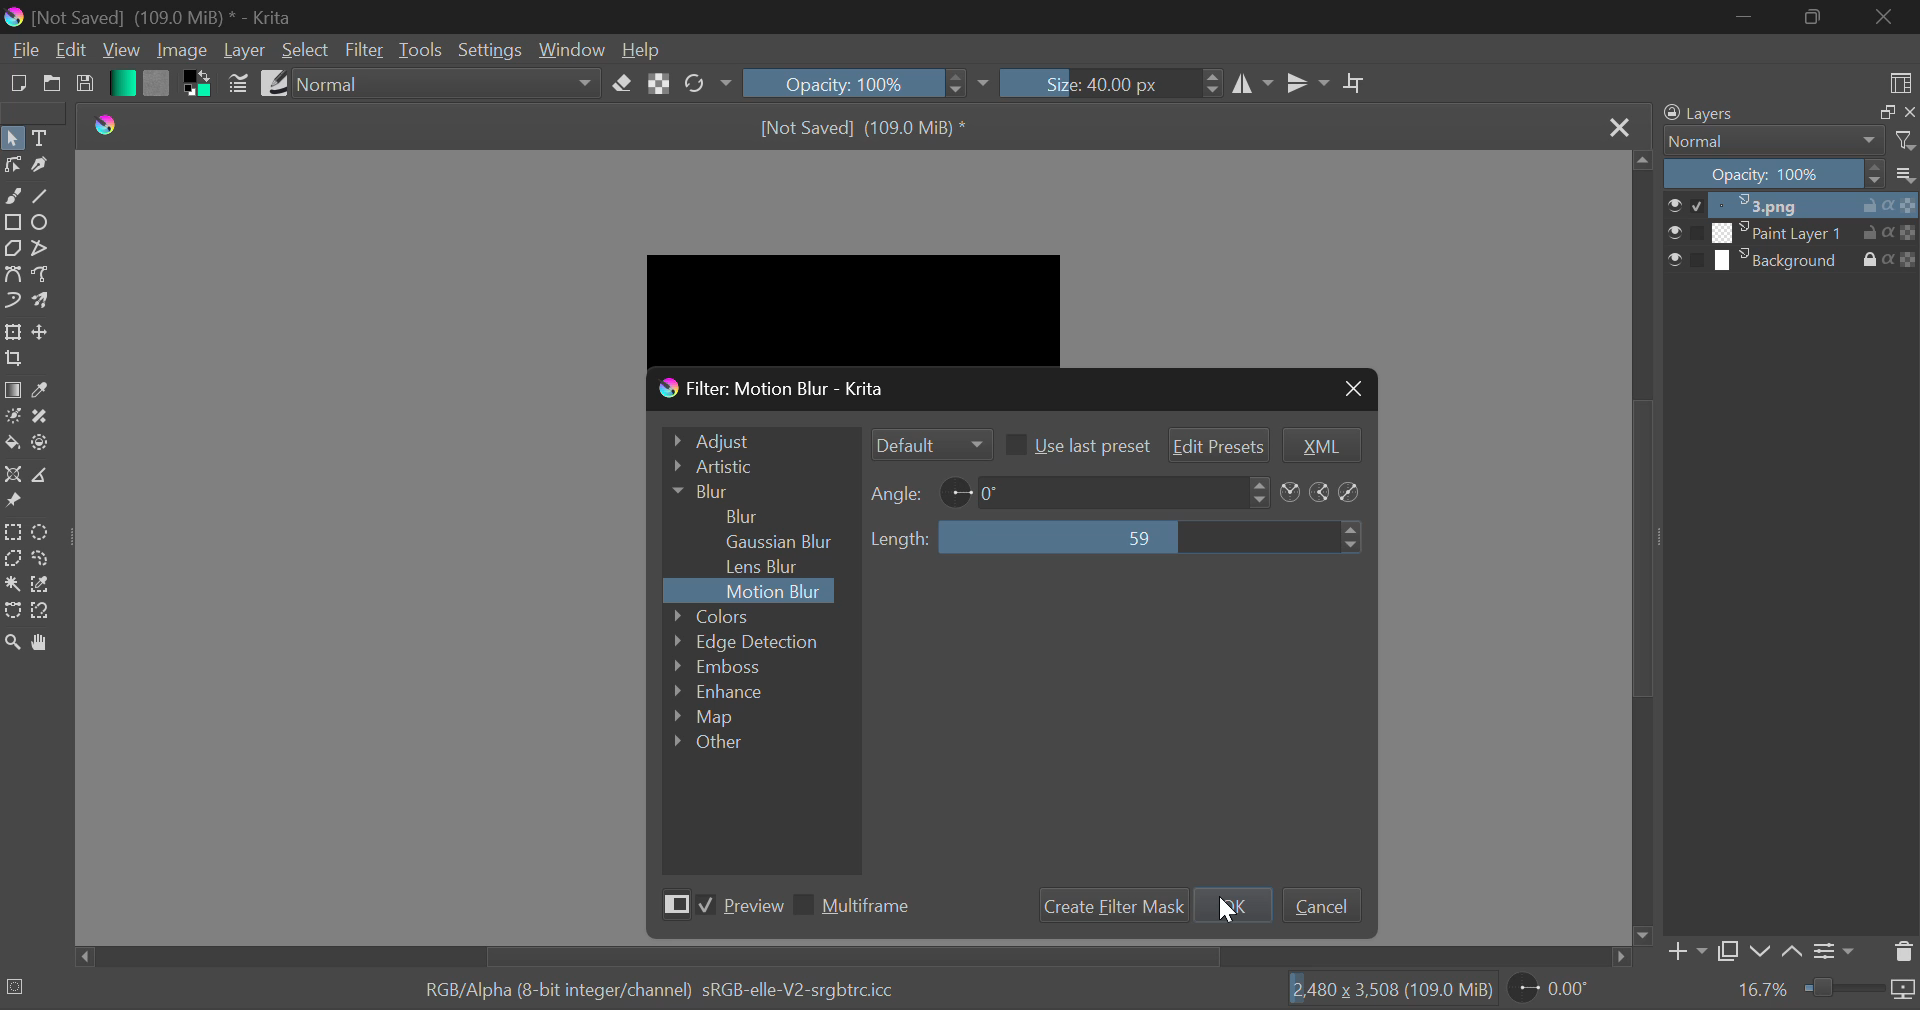 The width and height of the screenshot is (1920, 1010). Describe the element at coordinates (644, 49) in the screenshot. I see `Help` at that location.